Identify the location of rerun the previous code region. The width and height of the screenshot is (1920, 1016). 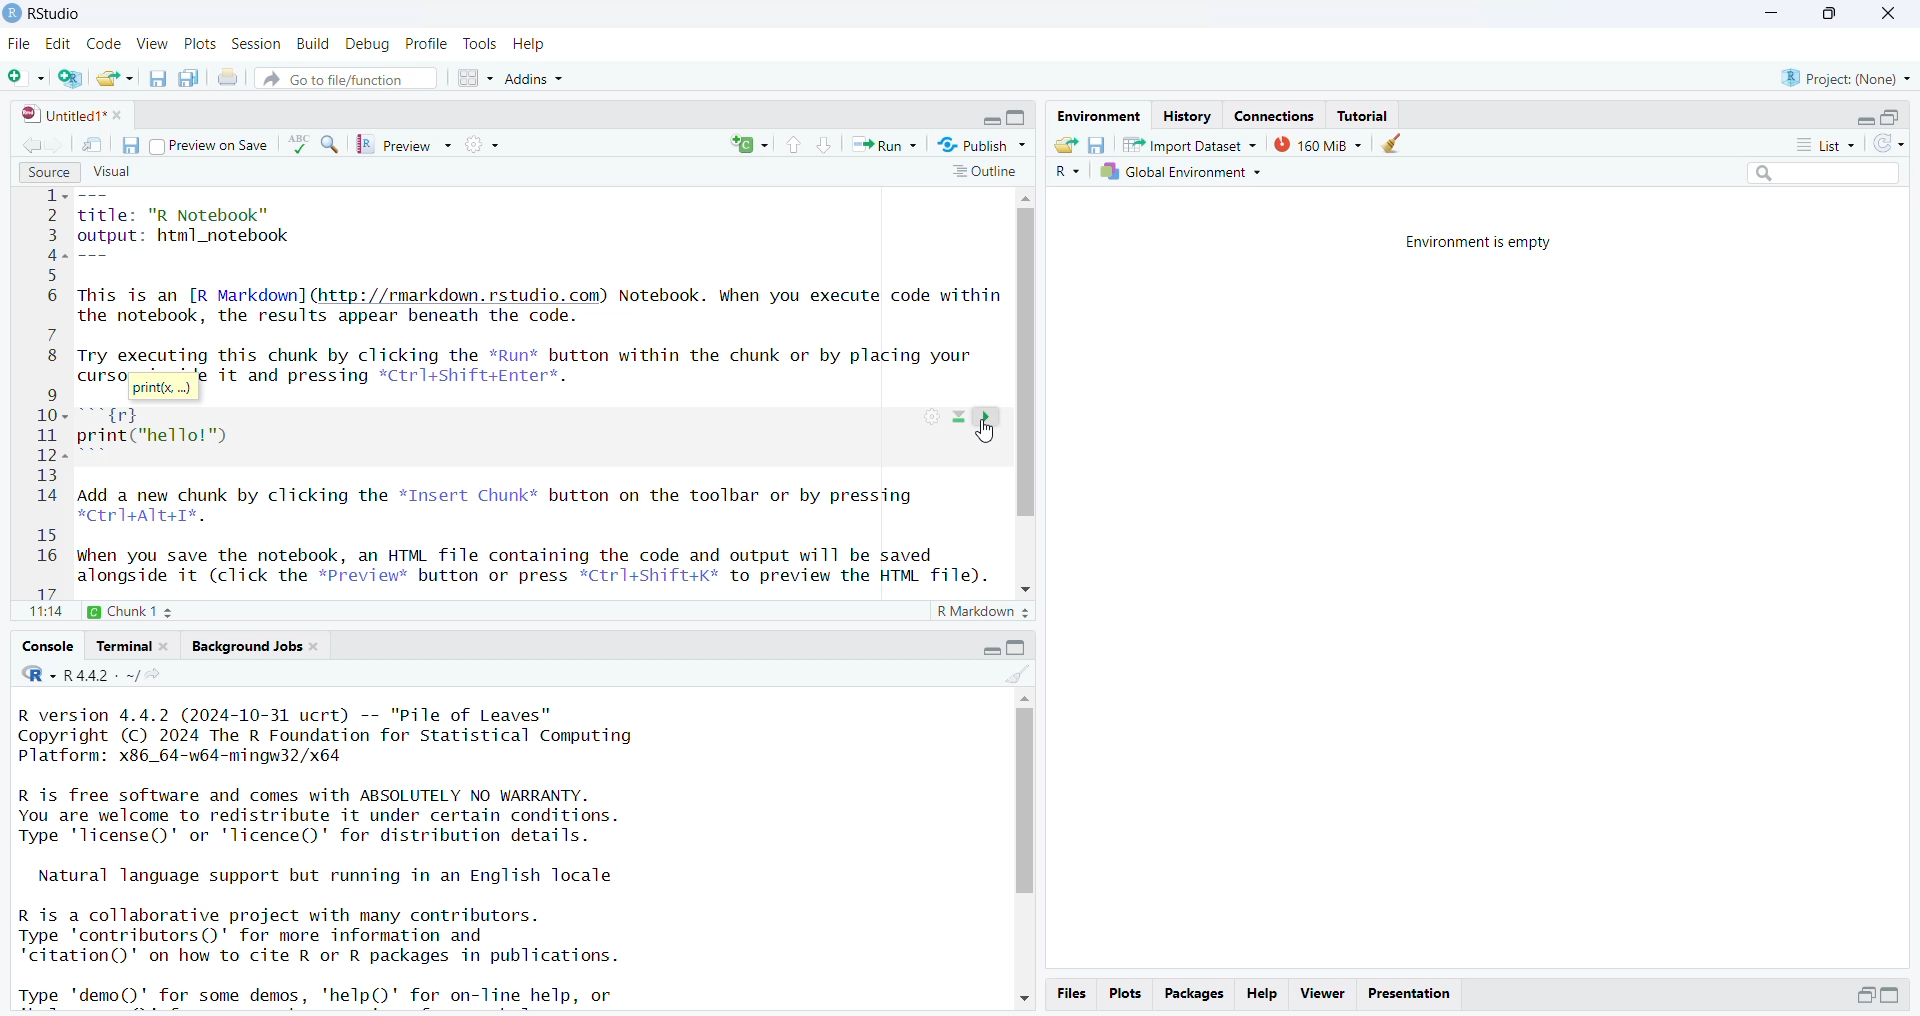
(748, 145).